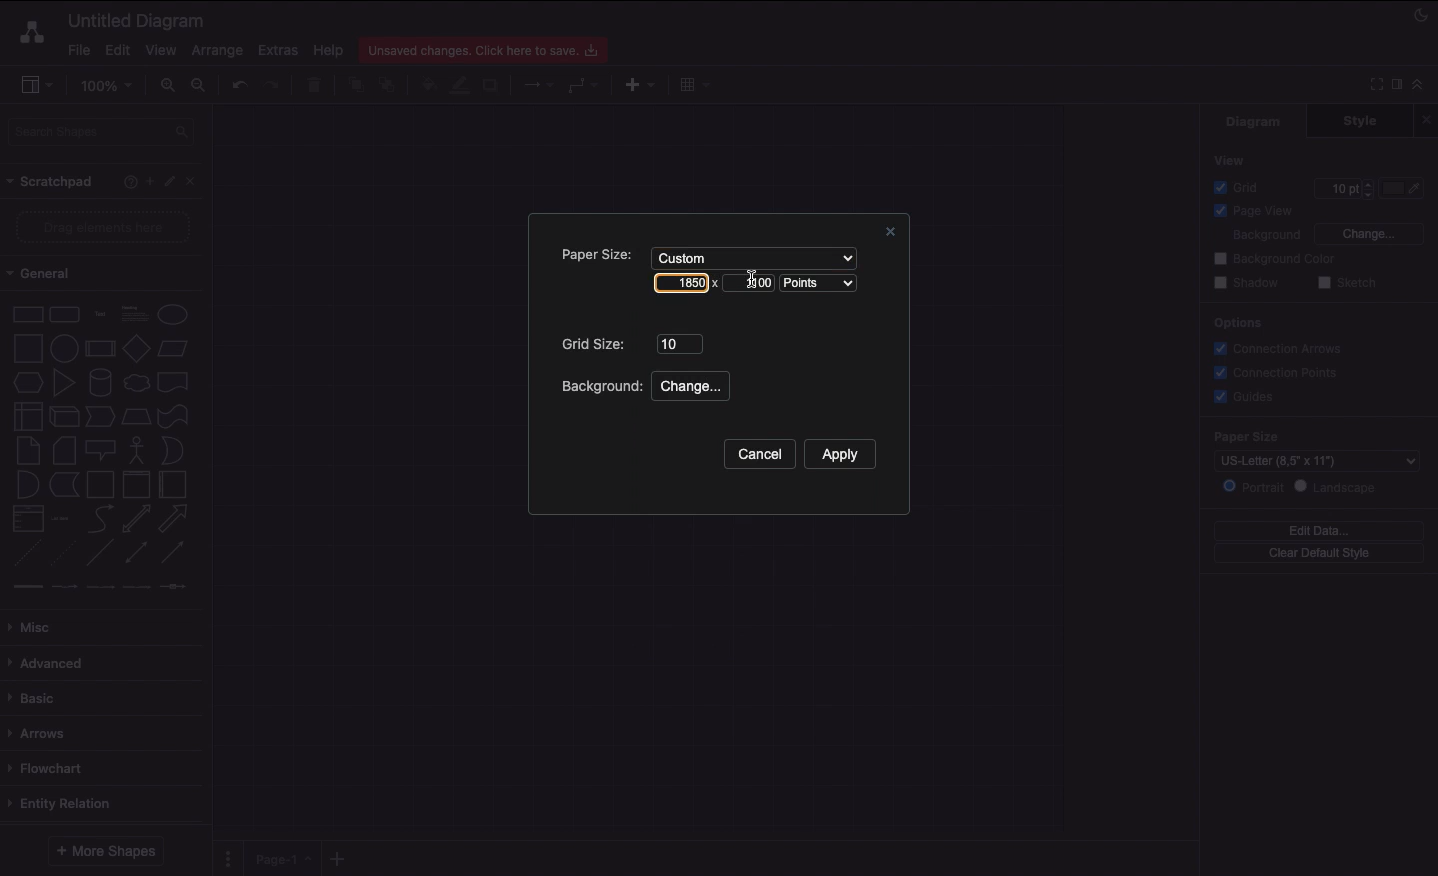  What do you see at coordinates (138, 585) in the screenshot?
I see `connector 4` at bounding box center [138, 585].